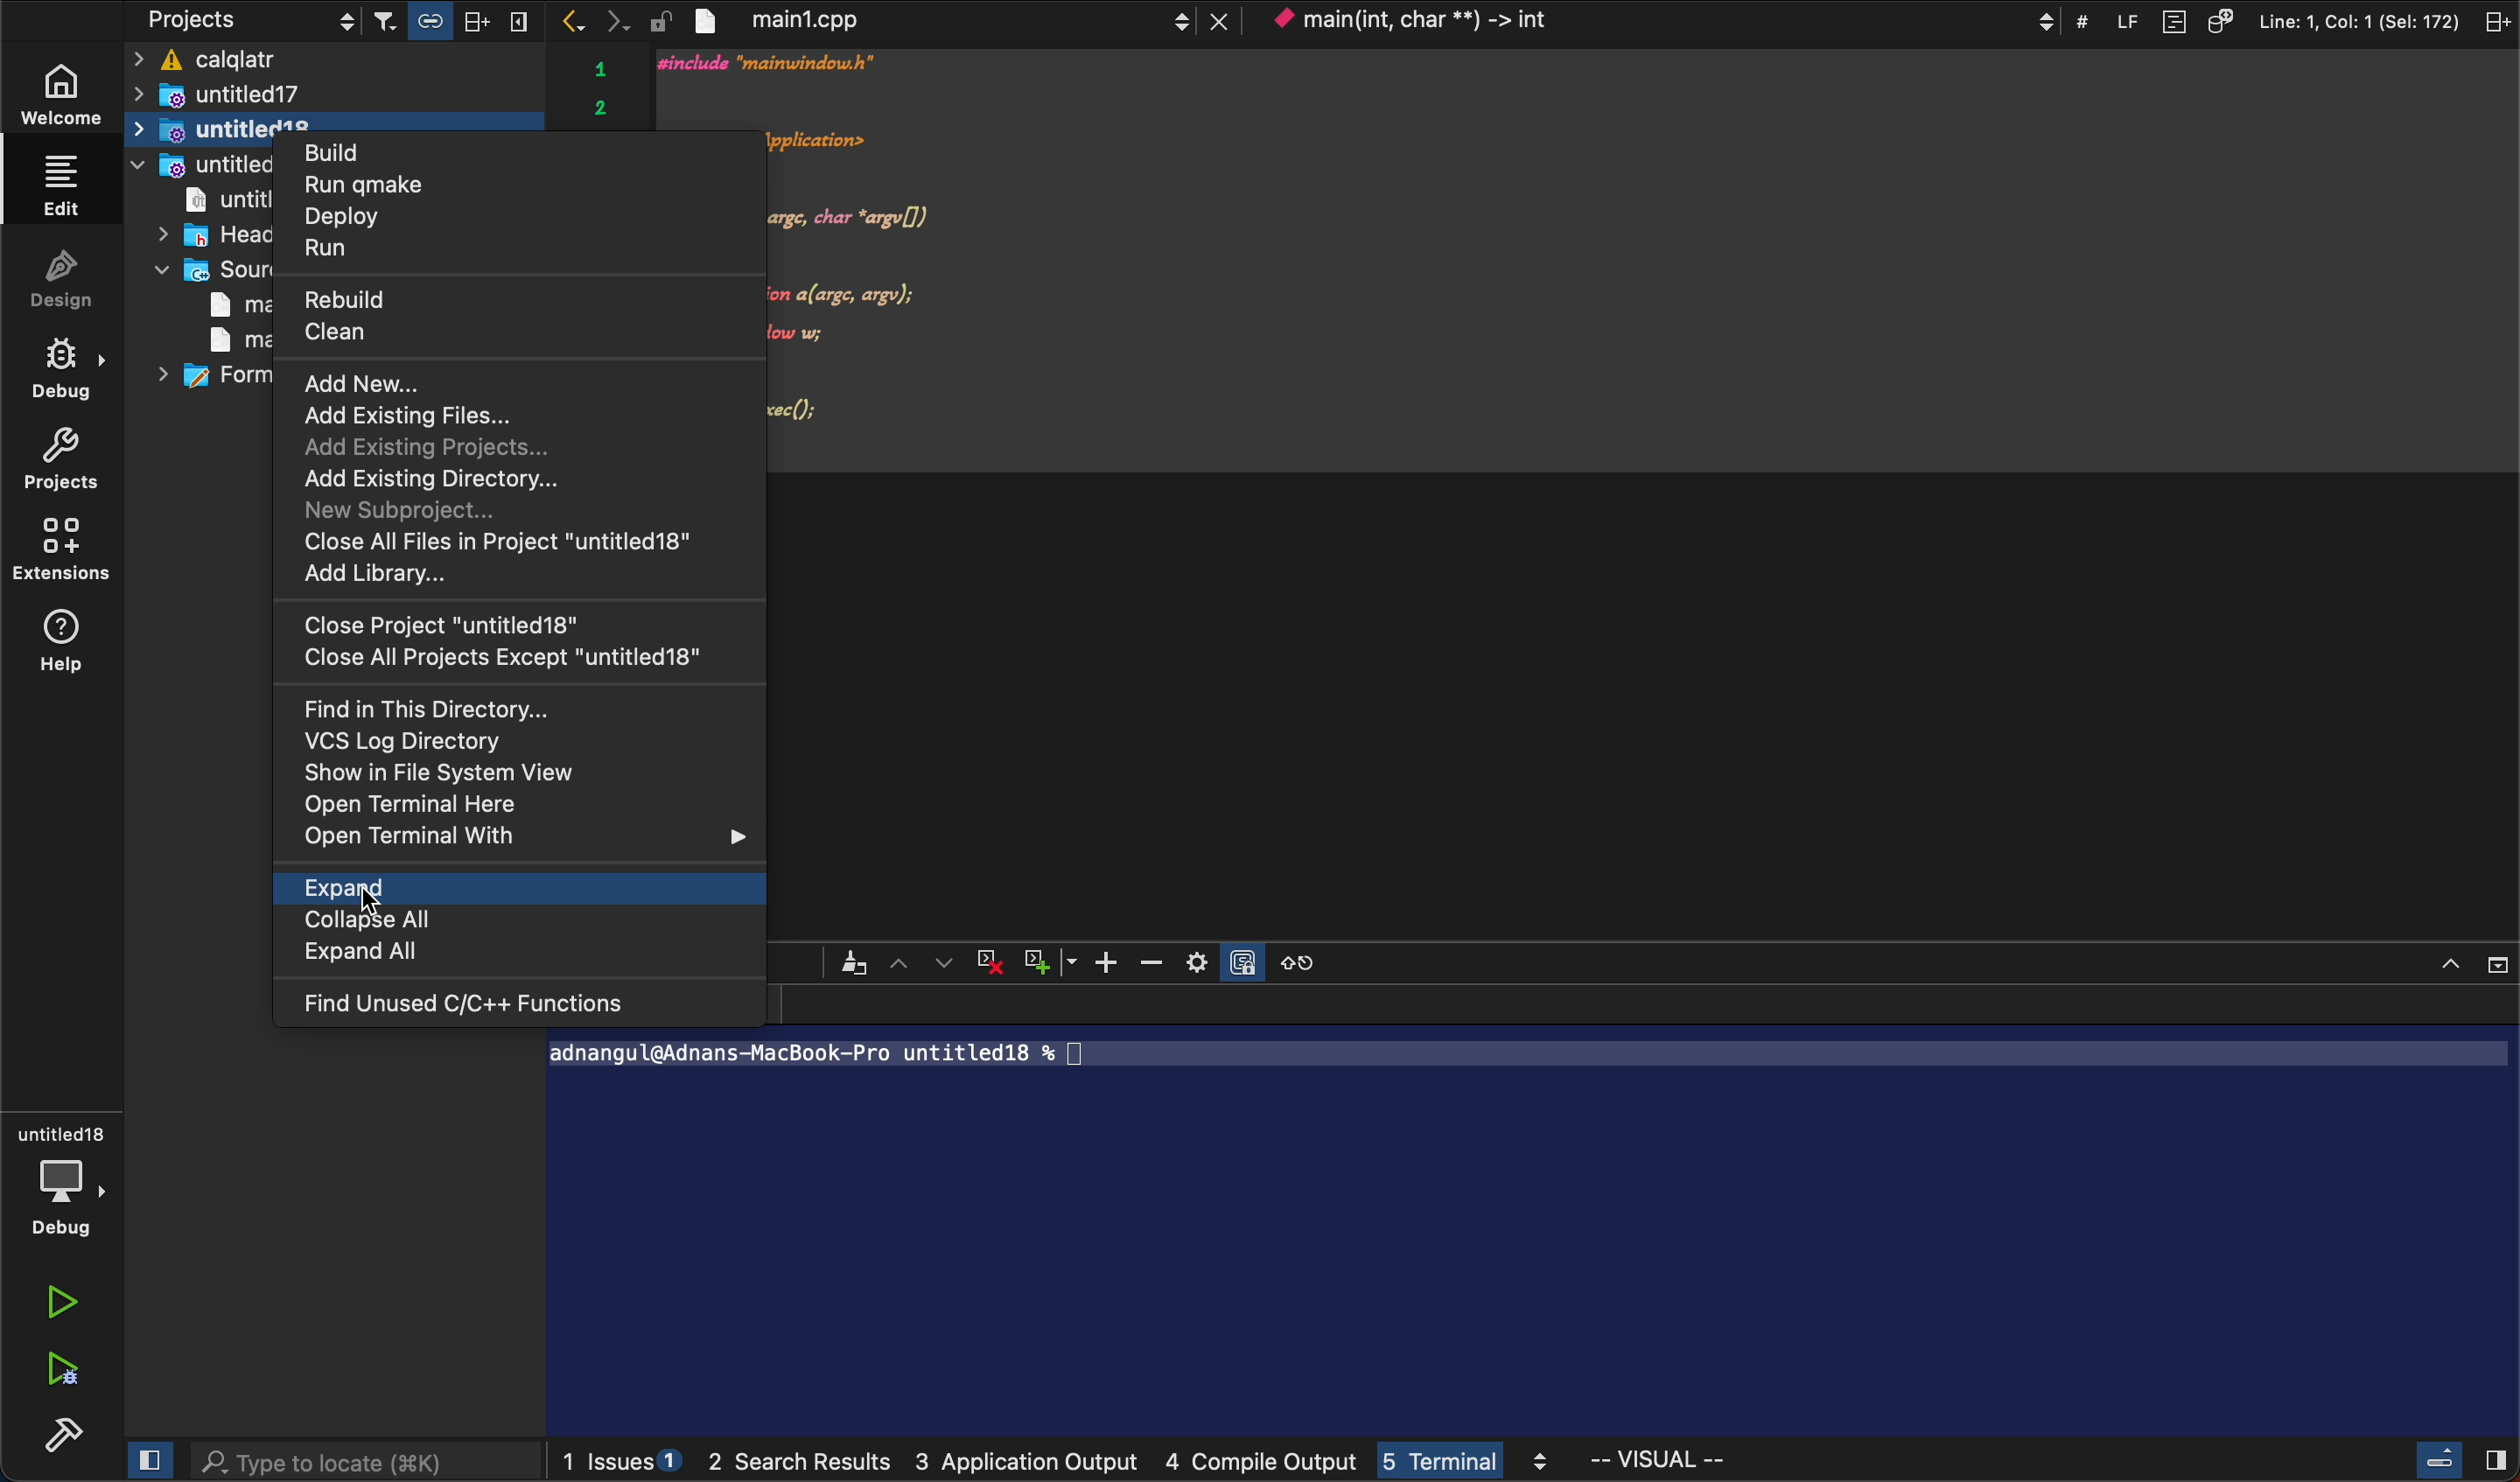 This screenshot has height=1482, width=2520. Describe the element at coordinates (1662, 22) in the screenshot. I see `context` at that location.